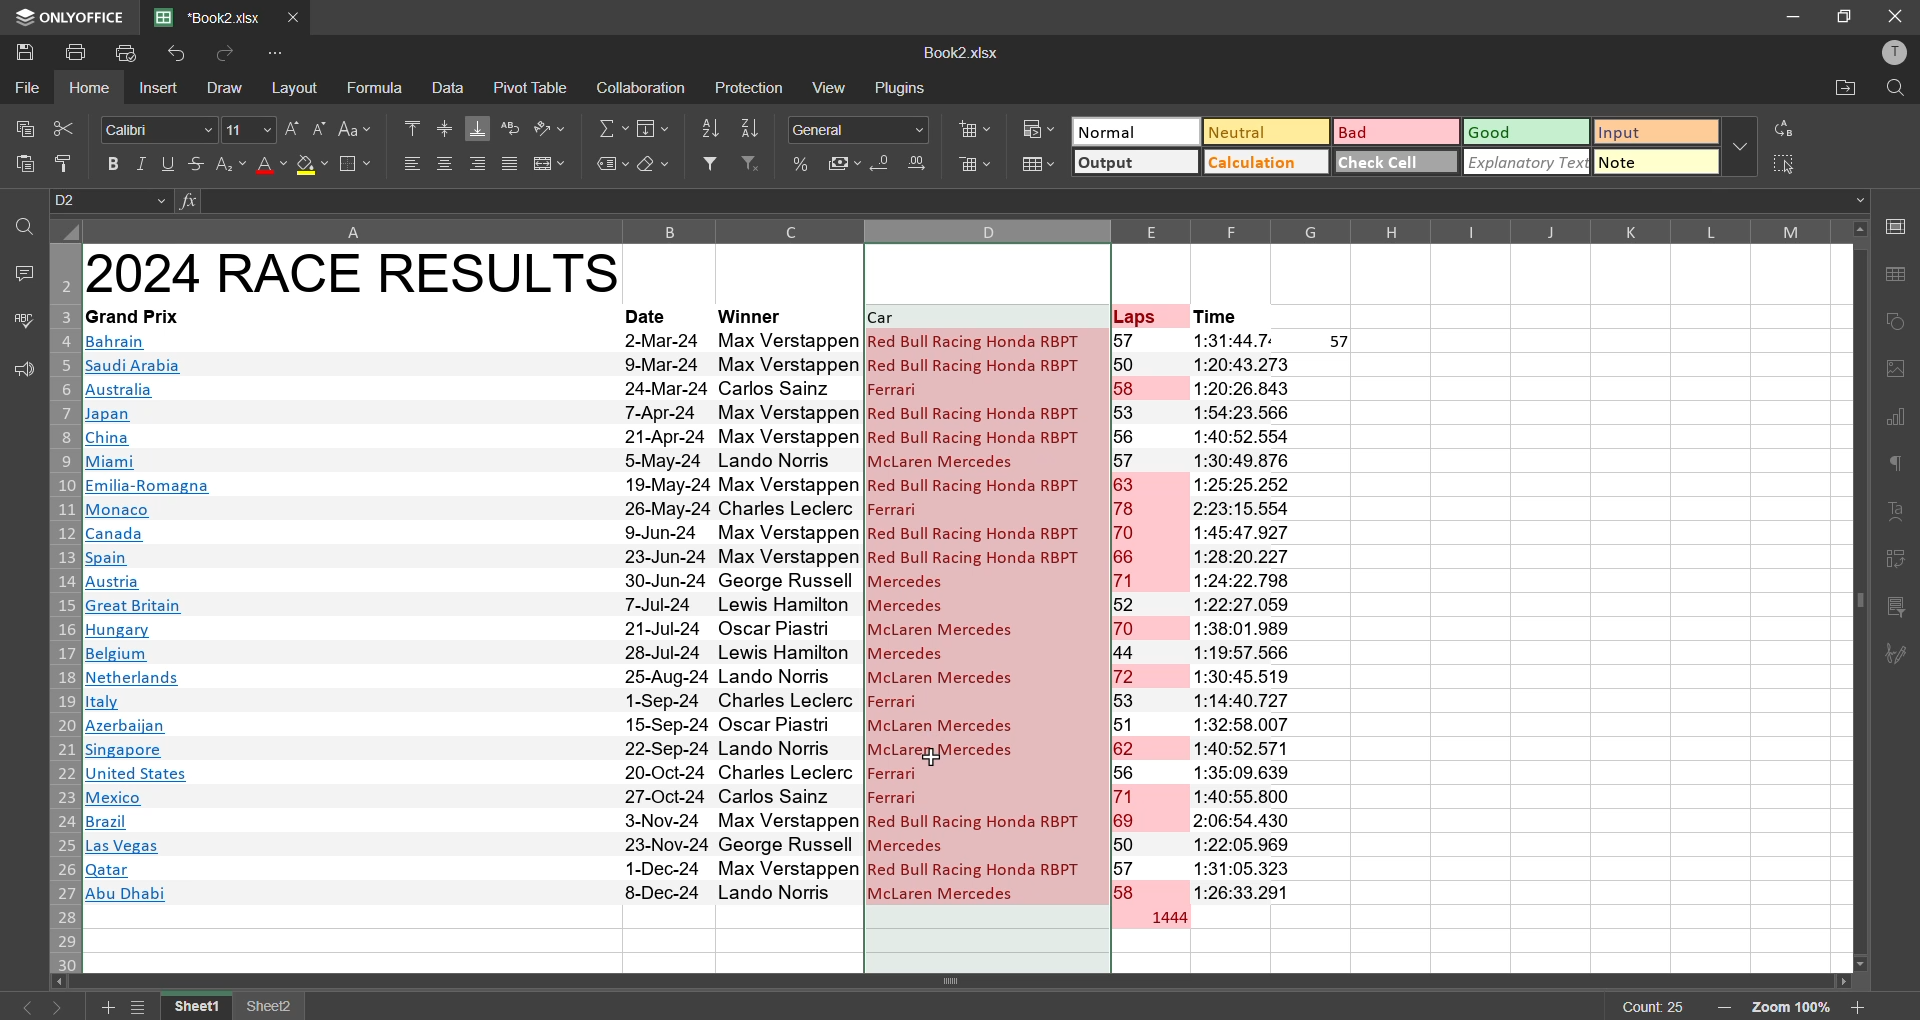 Image resolution: width=1920 pixels, height=1020 pixels. What do you see at coordinates (960, 51) in the screenshot?
I see `filename` at bounding box center [960, 51].